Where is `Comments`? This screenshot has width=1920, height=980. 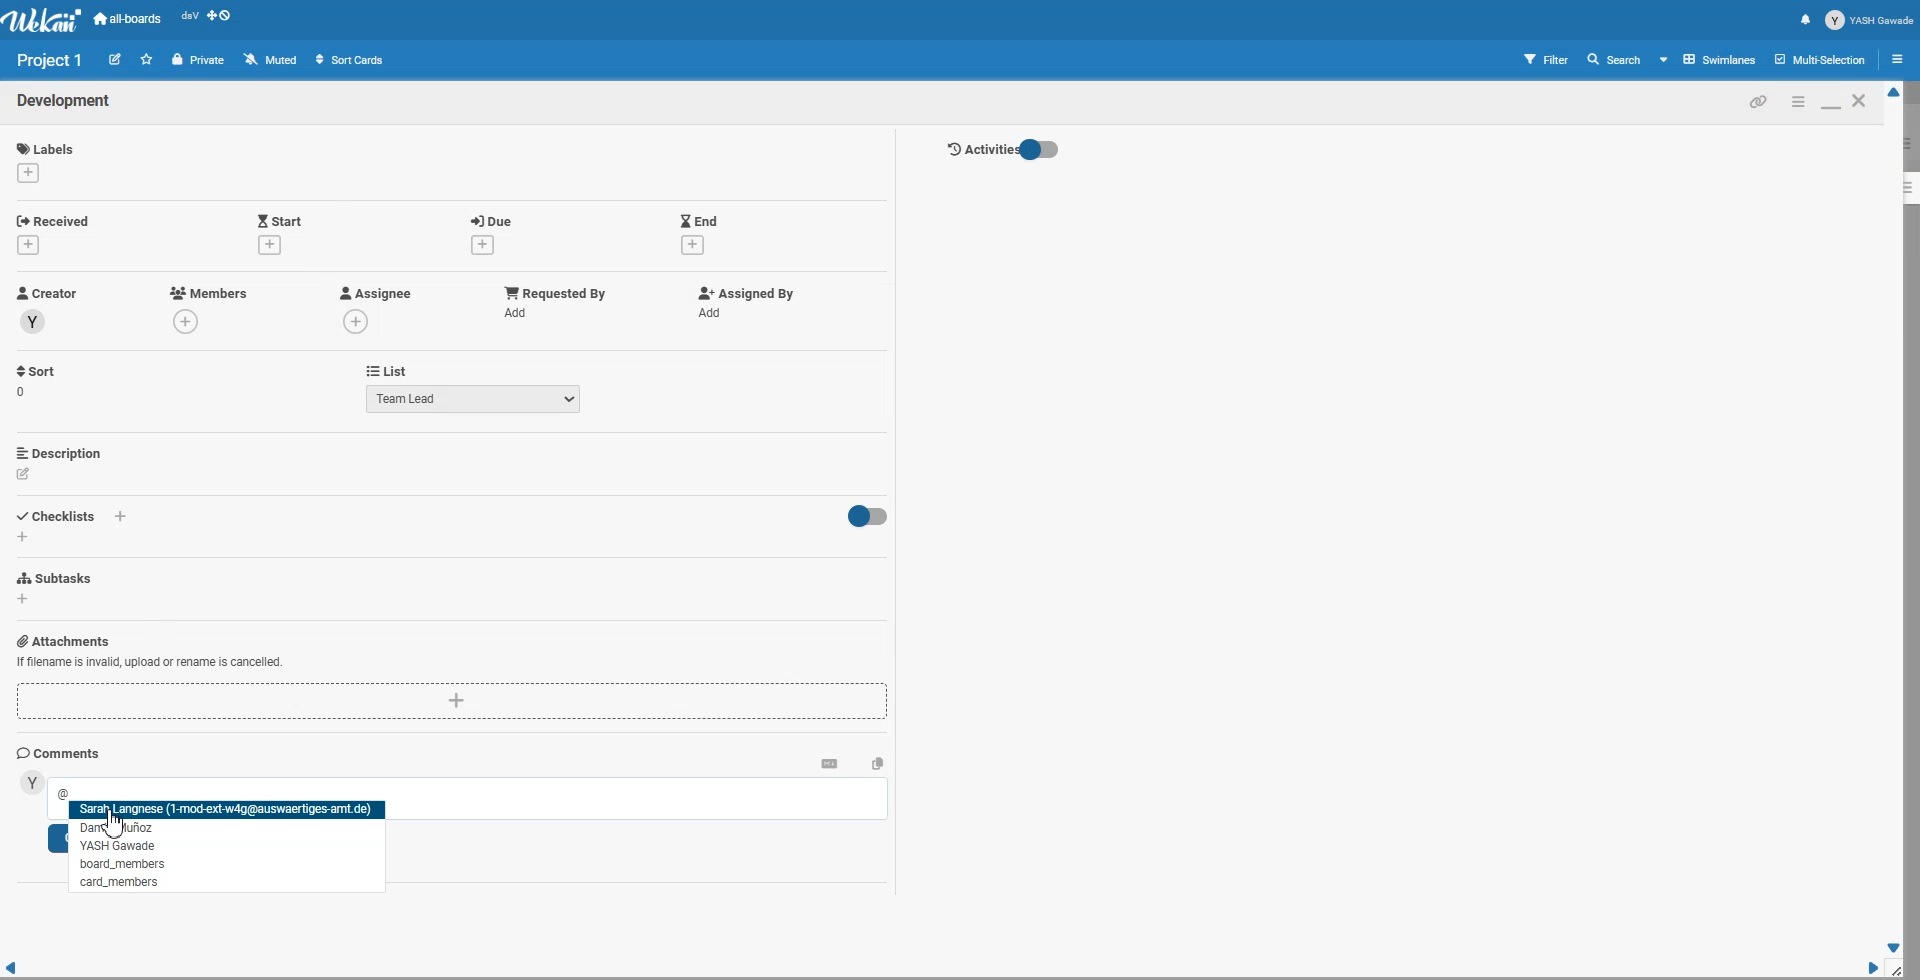
Comments is located at coordinates (59, 753).